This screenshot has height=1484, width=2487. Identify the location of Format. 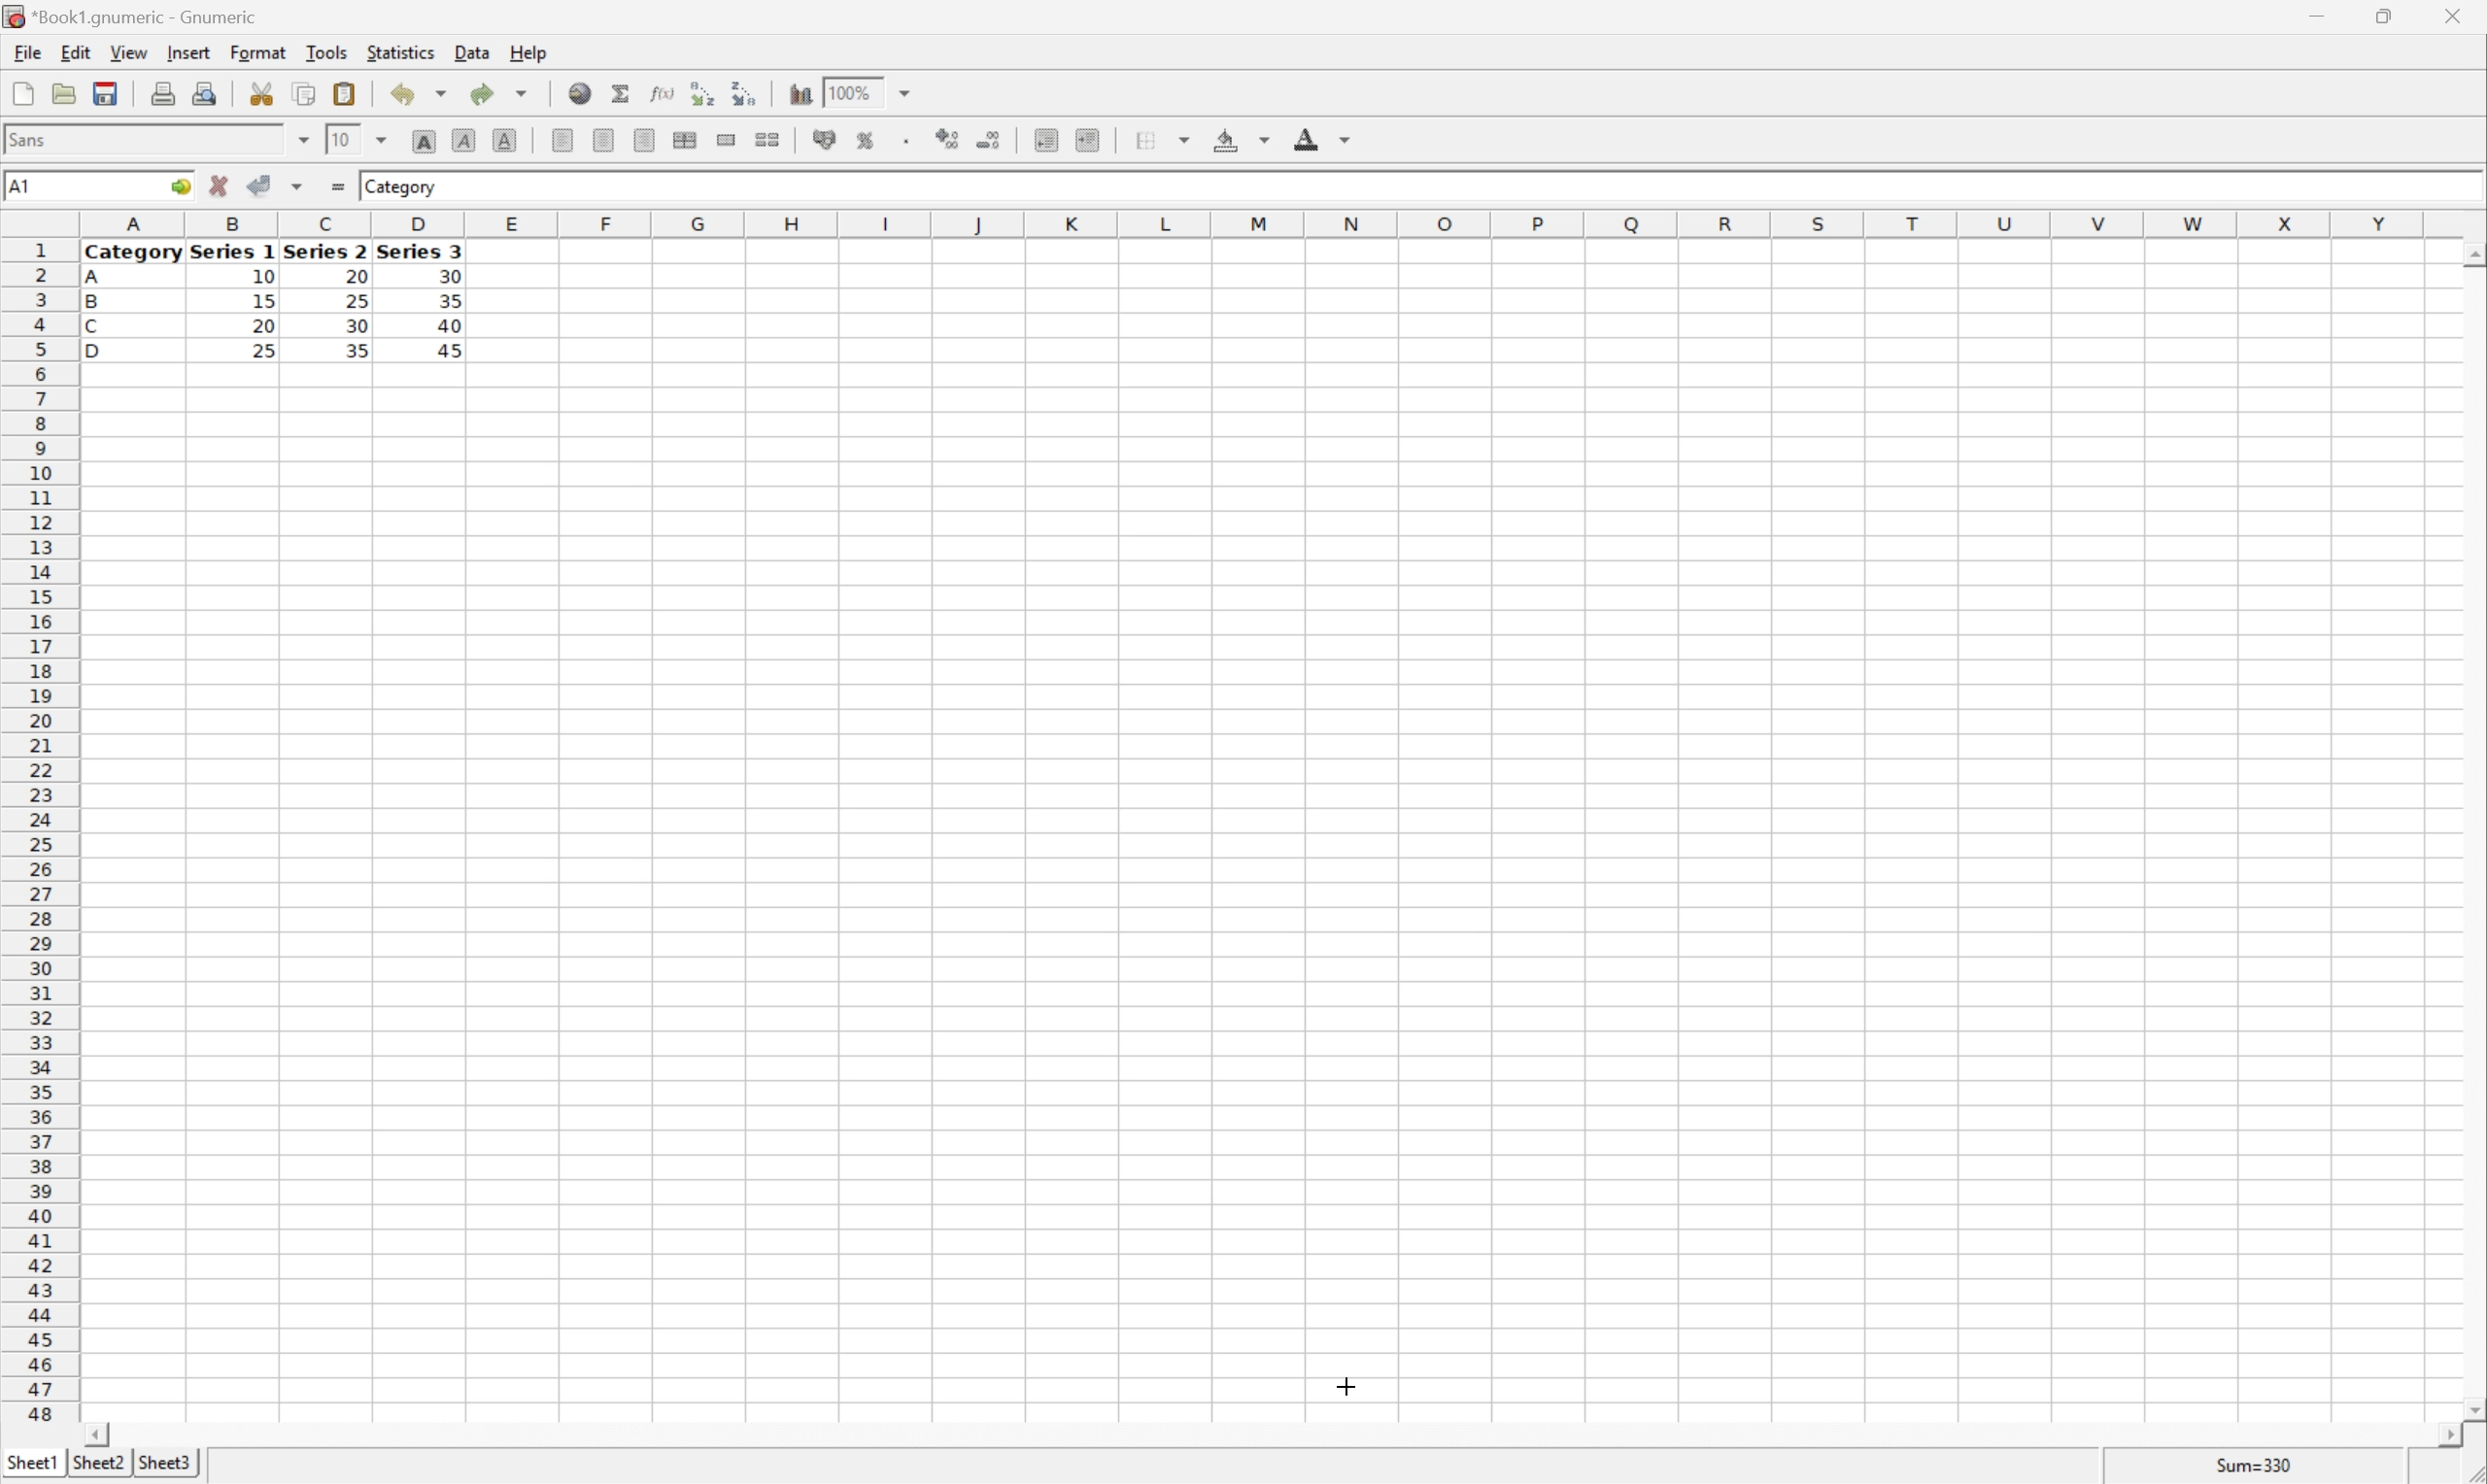
(258, 51).